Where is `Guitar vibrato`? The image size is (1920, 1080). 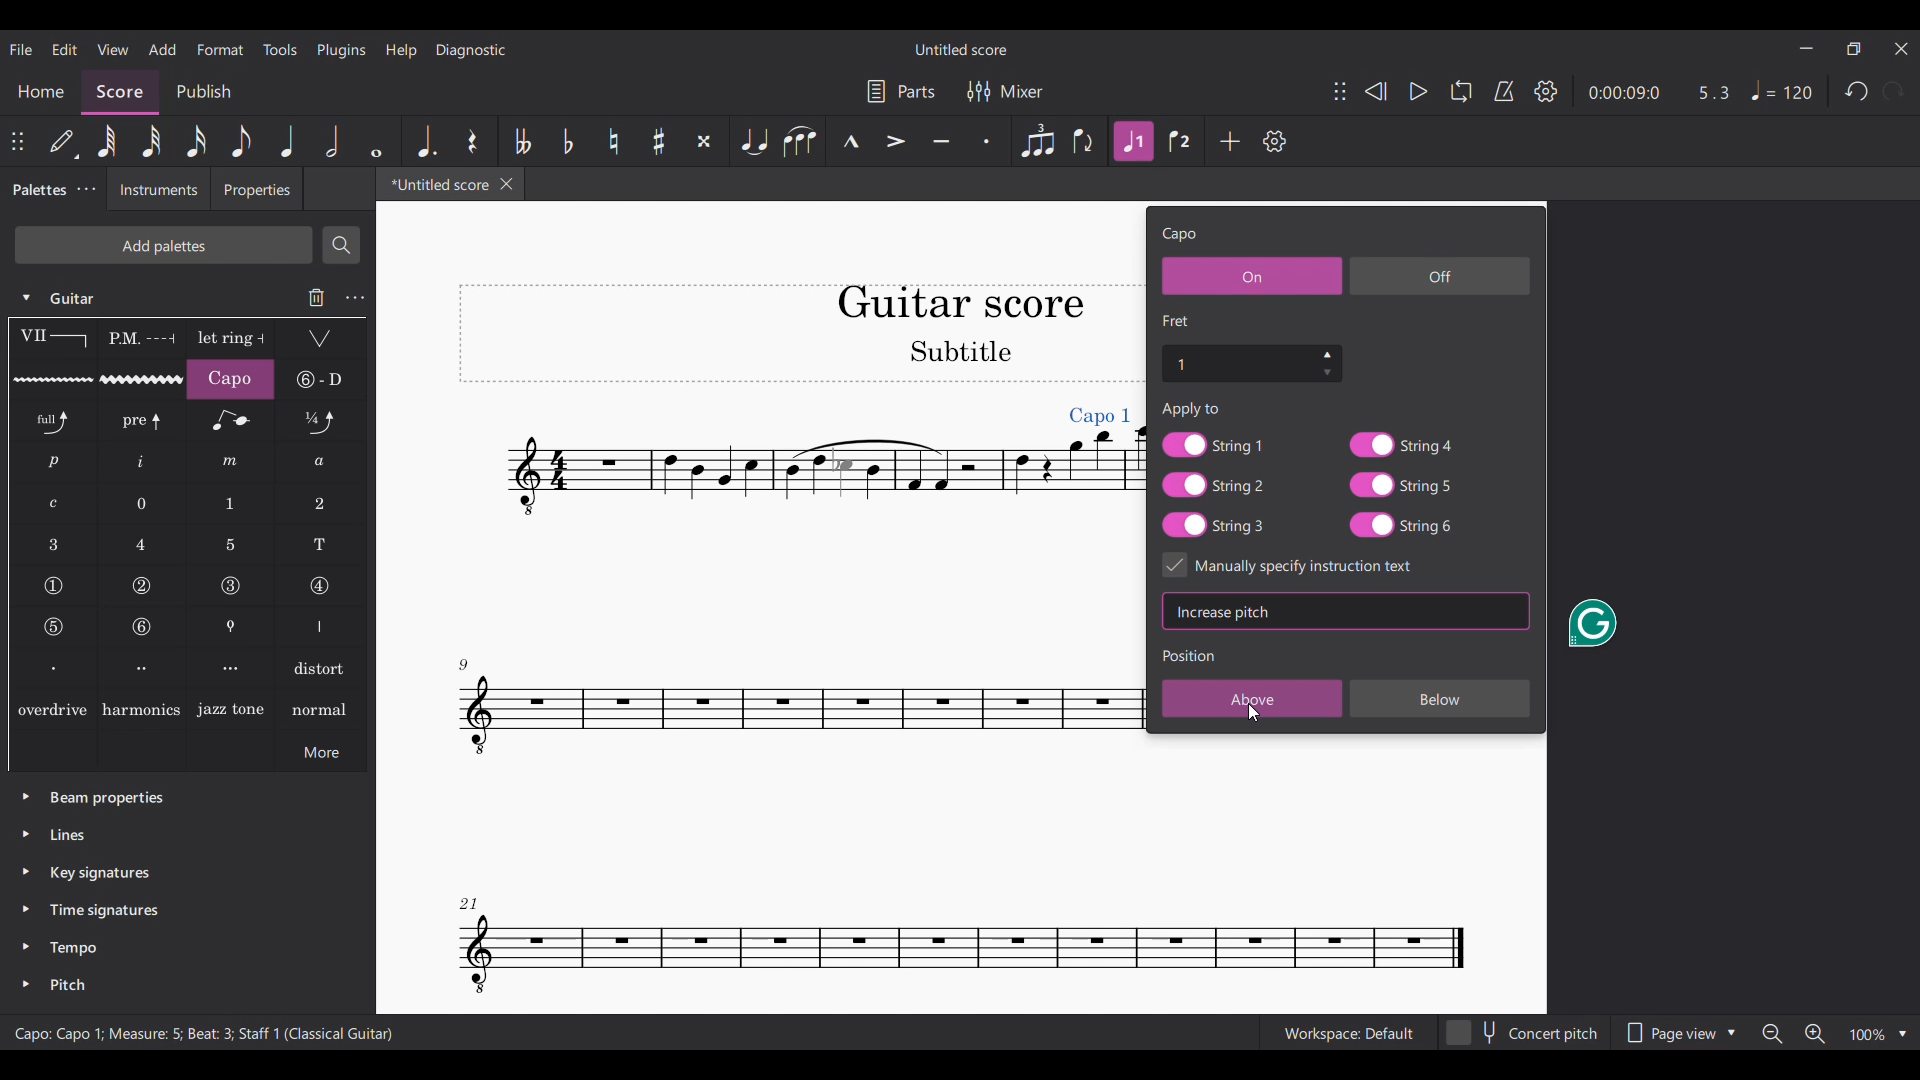
Guitar vibrato is located at coordinates (53, 380).